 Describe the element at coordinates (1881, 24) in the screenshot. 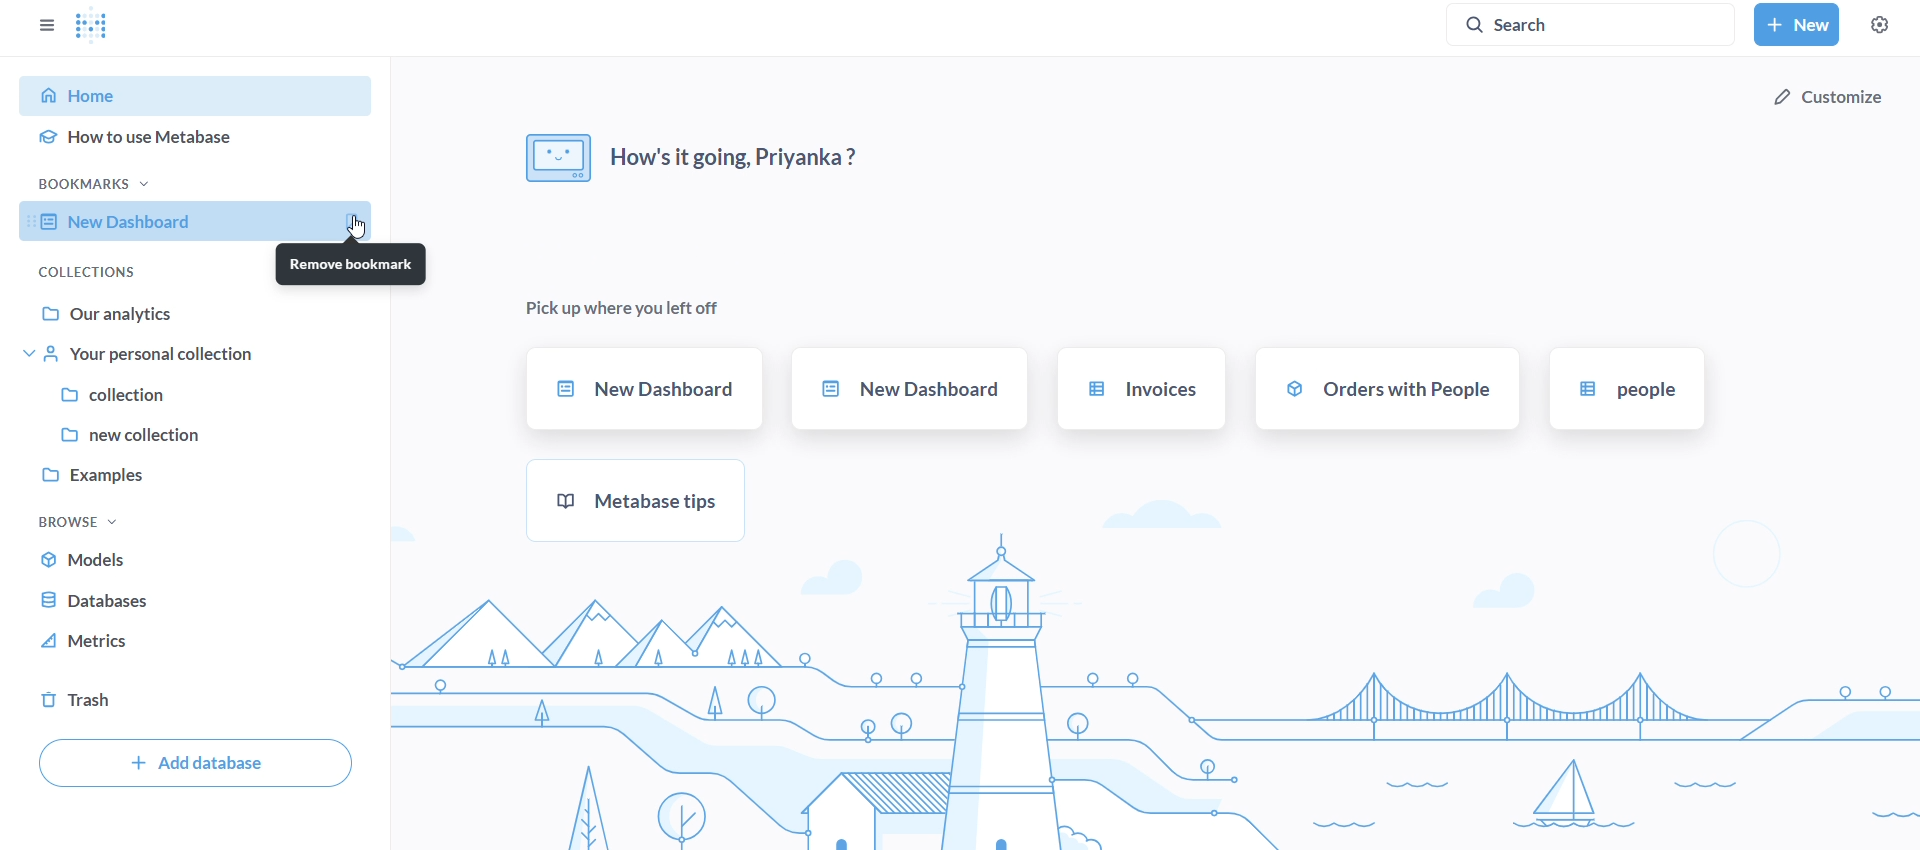

I see `settings` at that location.